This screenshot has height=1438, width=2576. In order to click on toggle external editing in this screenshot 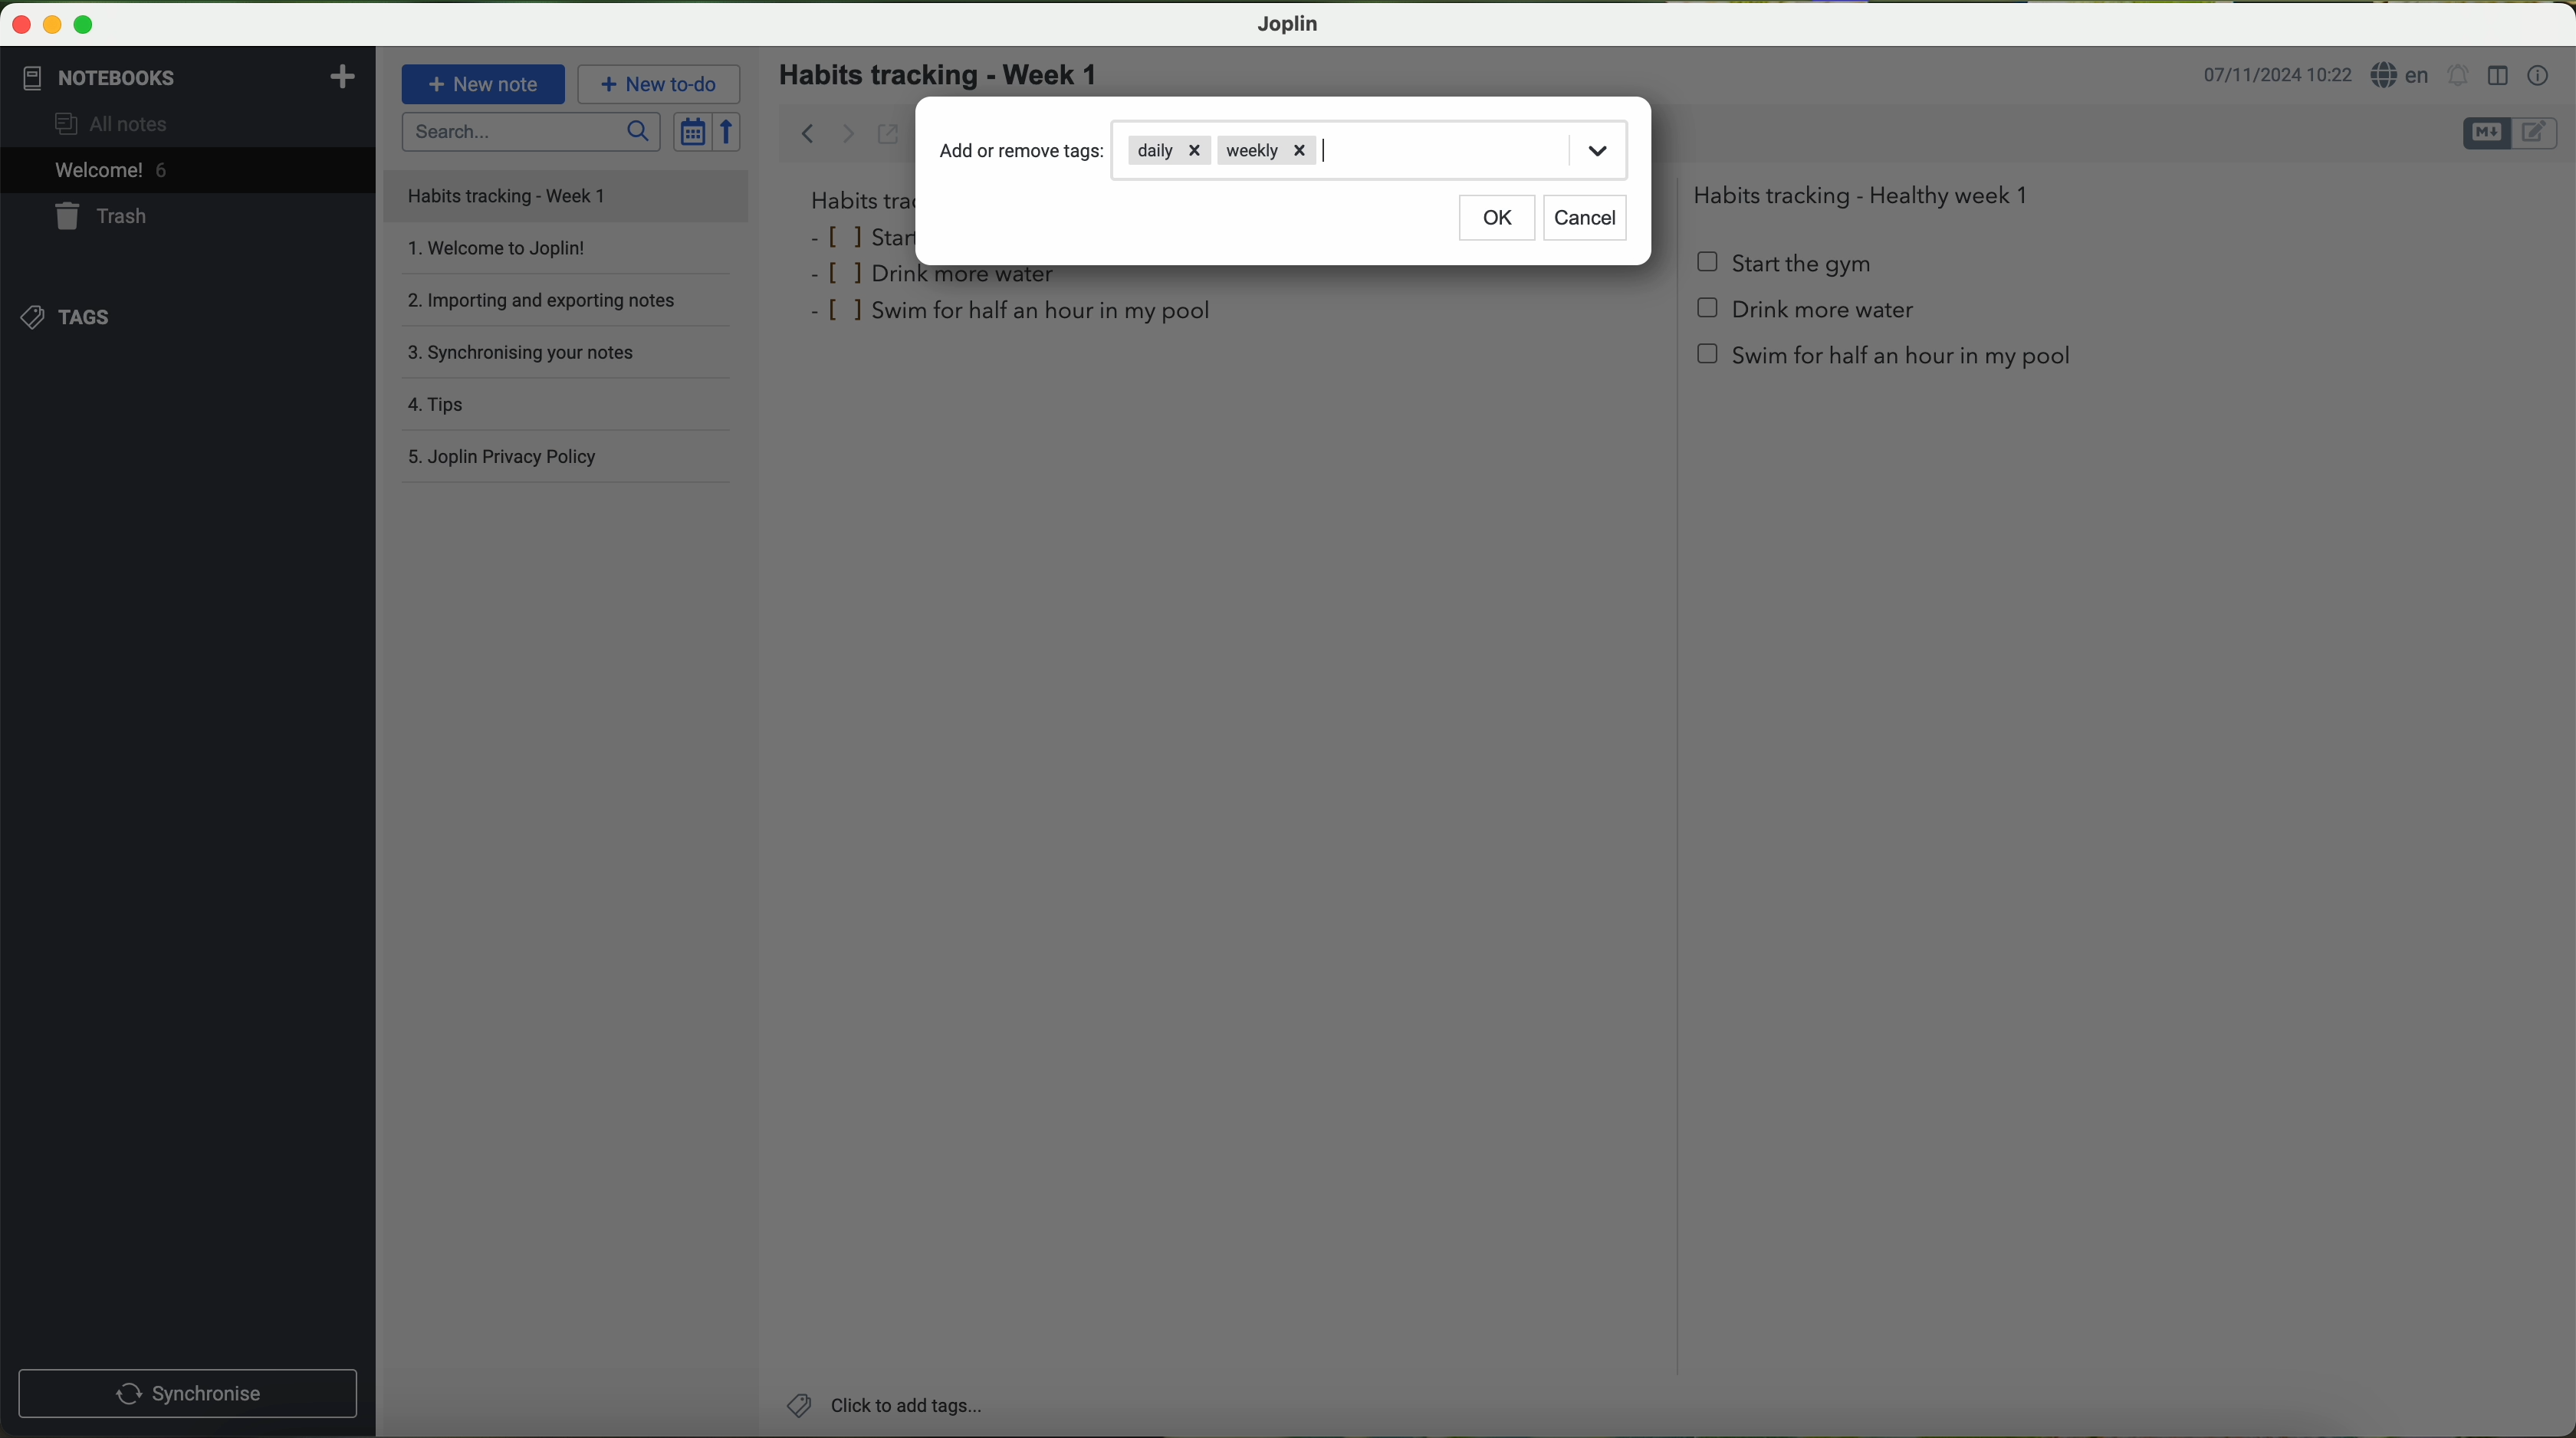, I will do `click(888, 133)`.